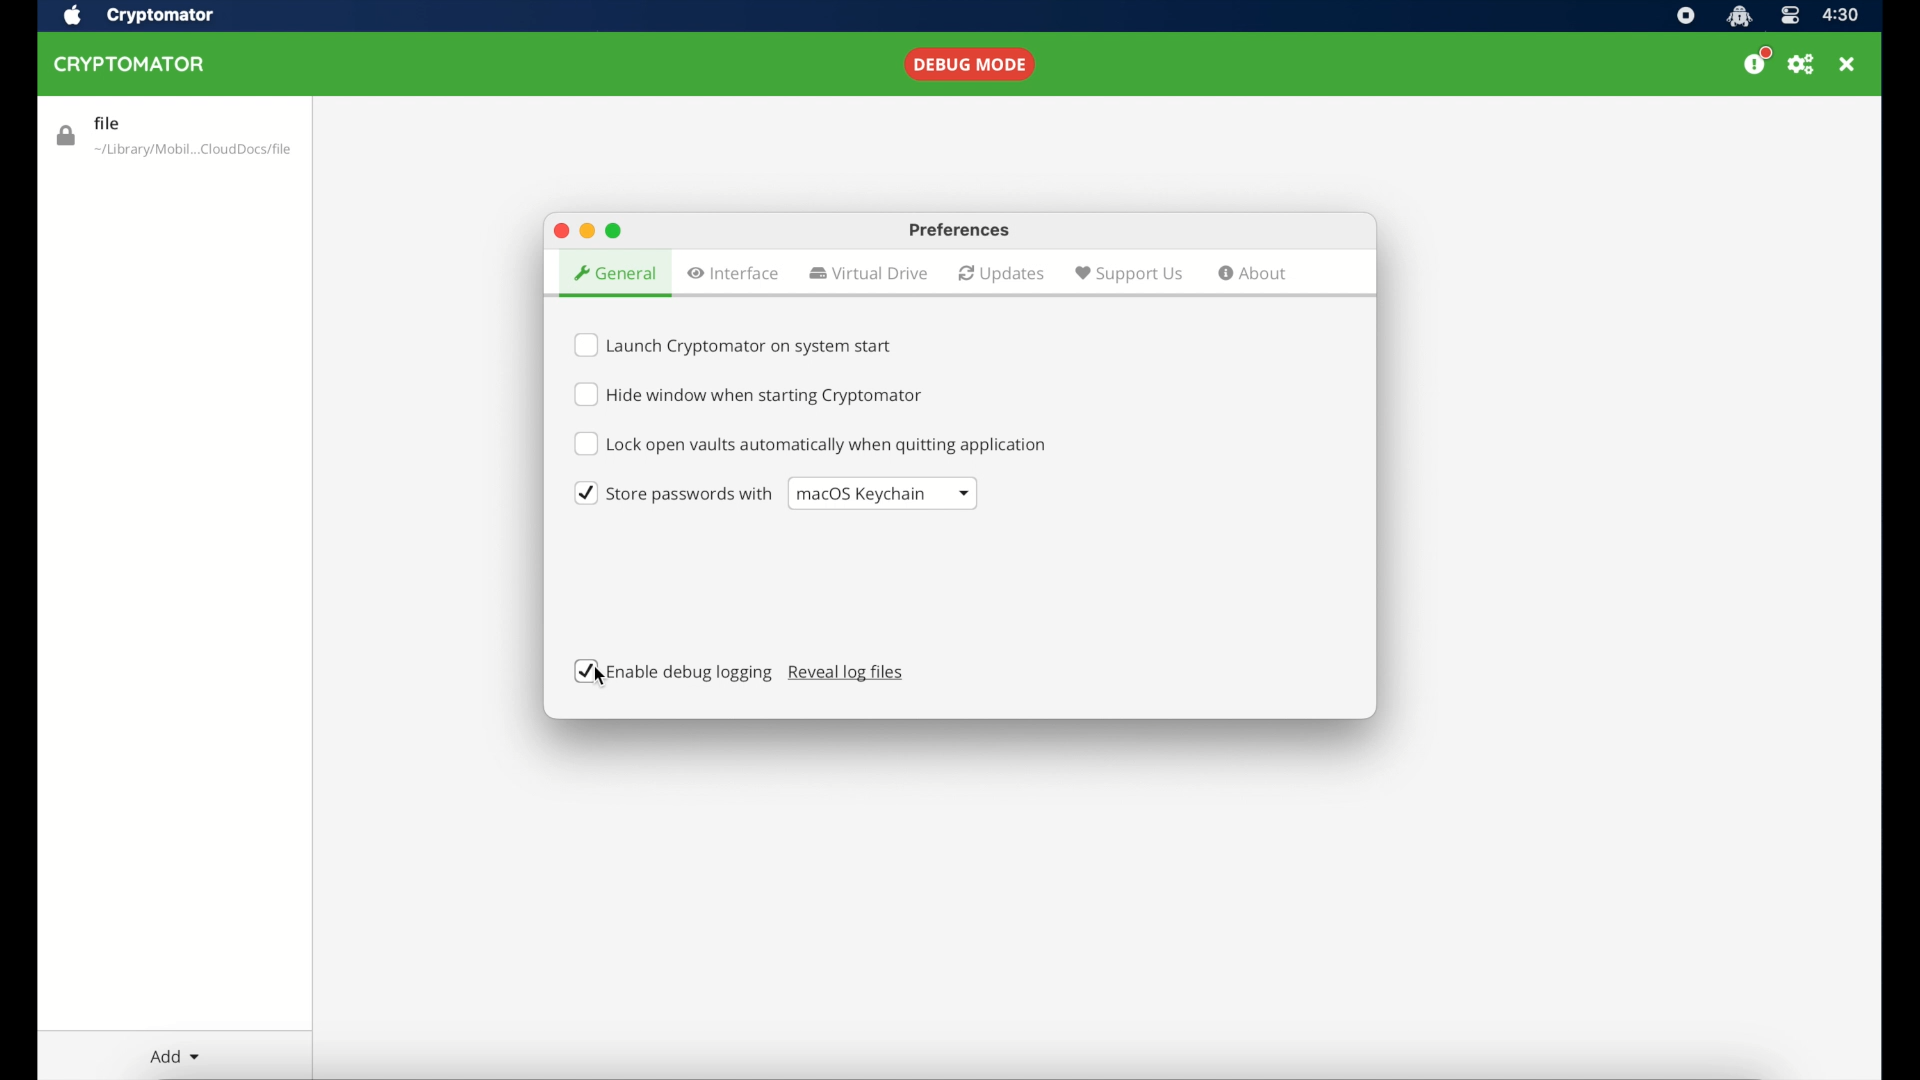  What do you see at coordinates (161, 15) in the screenshot?
I see `crytomator` at bounding box center [161, 15].